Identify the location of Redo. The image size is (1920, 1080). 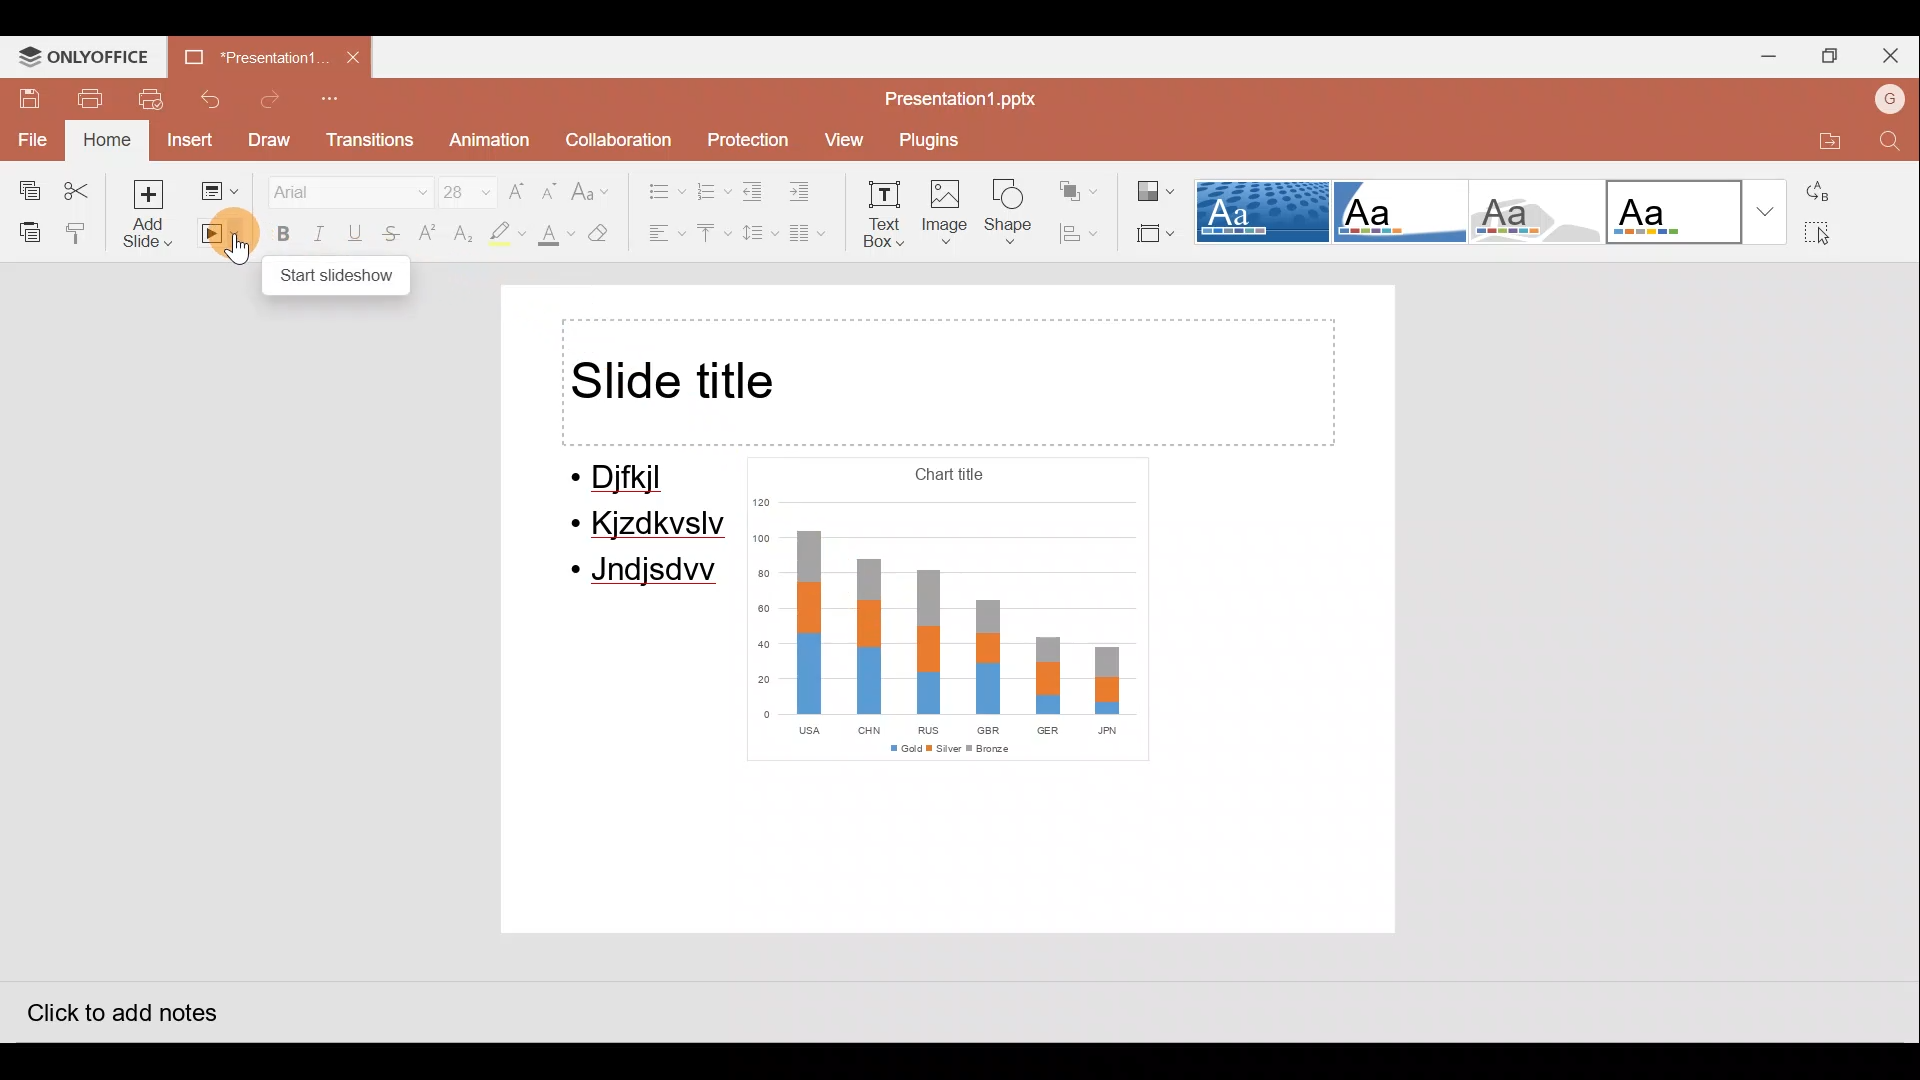
(272, 99).